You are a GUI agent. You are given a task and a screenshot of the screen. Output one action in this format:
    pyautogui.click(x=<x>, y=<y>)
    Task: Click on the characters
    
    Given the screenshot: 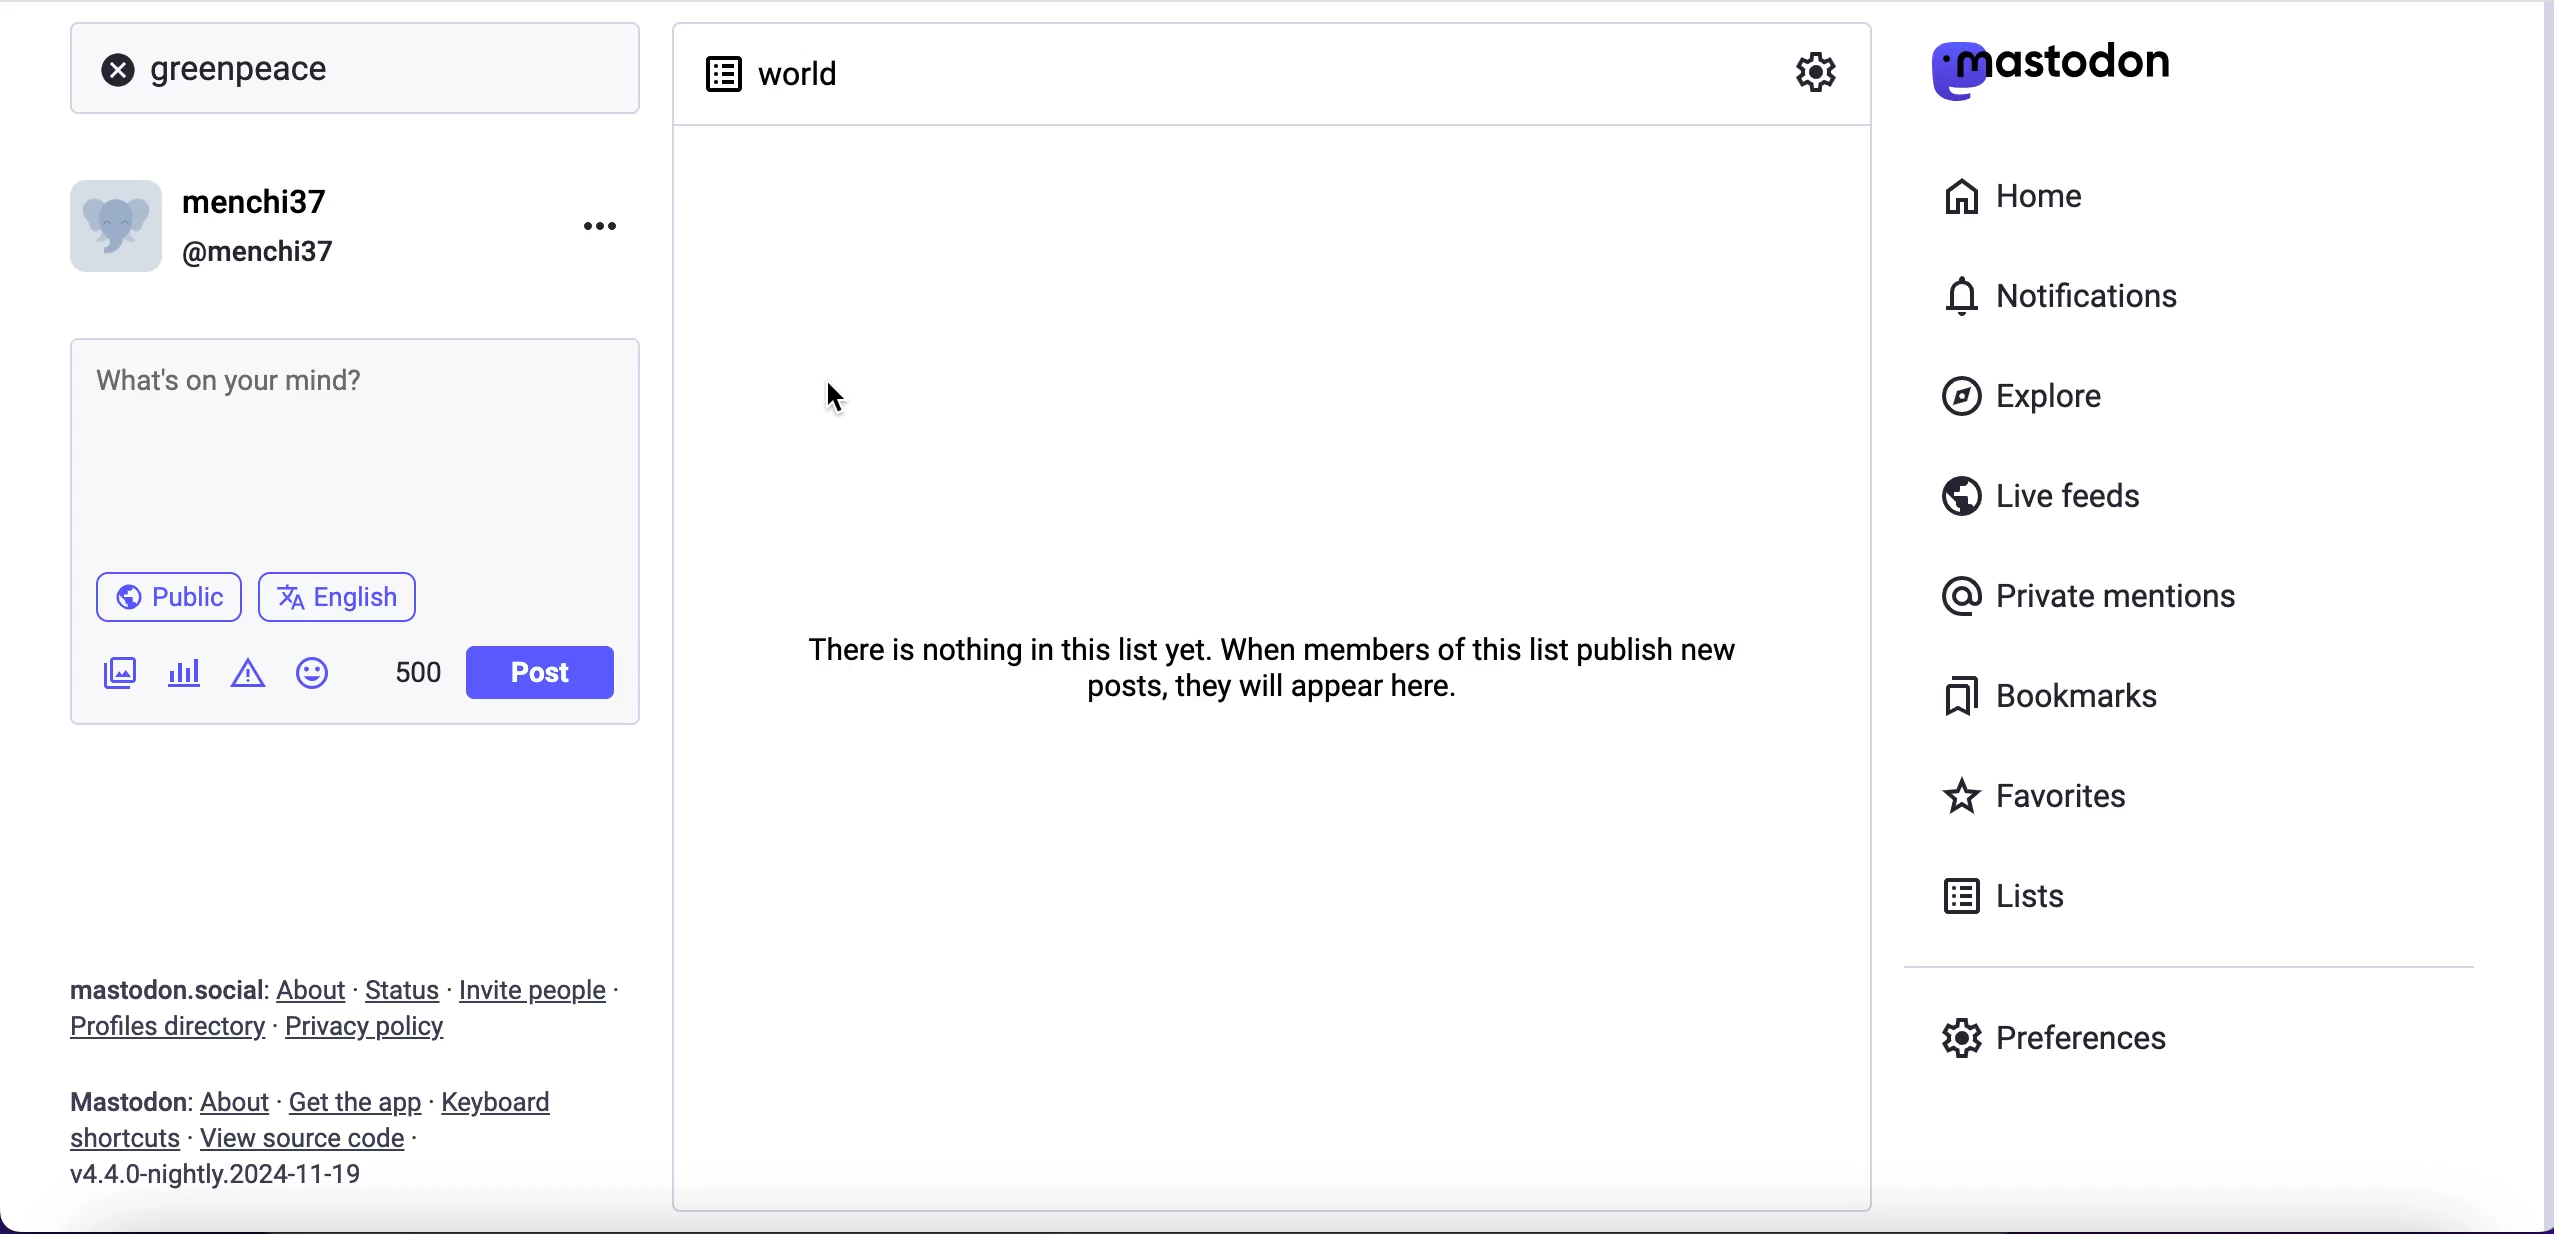 What is the action you would take?
    pyautogui.click(x=418, y=676)
    